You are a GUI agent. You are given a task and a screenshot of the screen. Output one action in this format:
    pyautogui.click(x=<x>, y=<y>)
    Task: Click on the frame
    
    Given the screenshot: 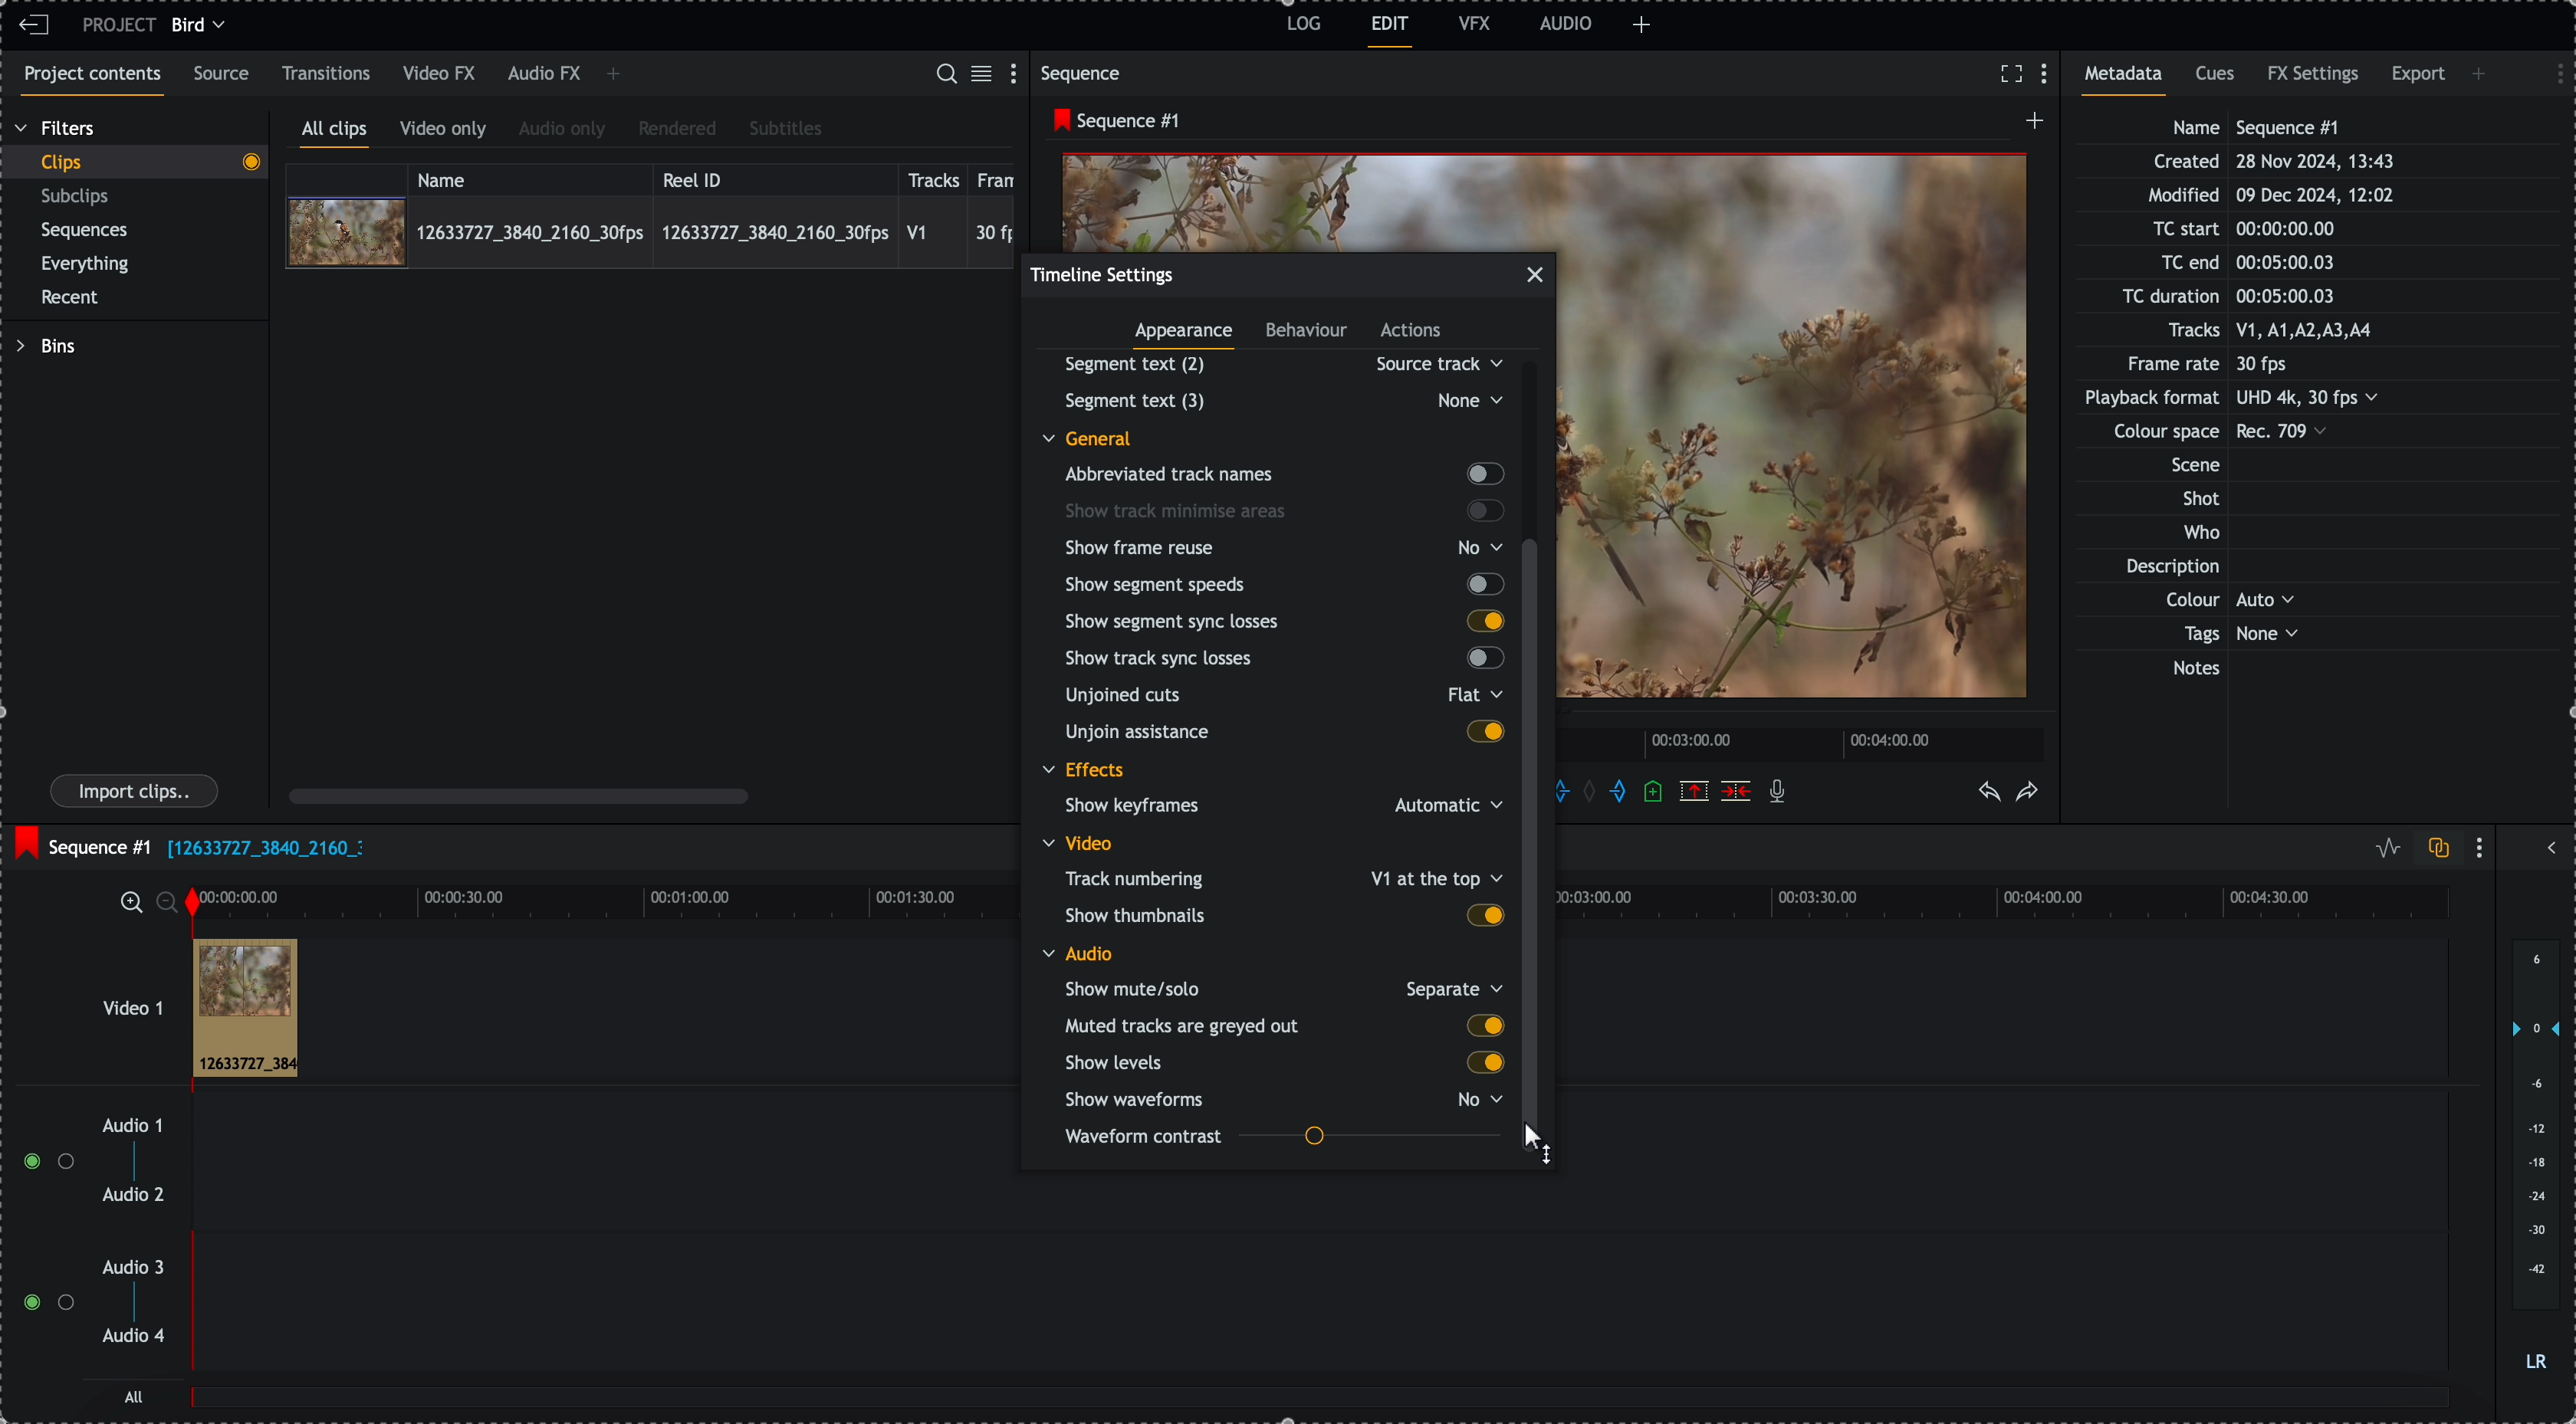 What is the action you would take?
    pyautogui.click(x=1000, y=177)
    